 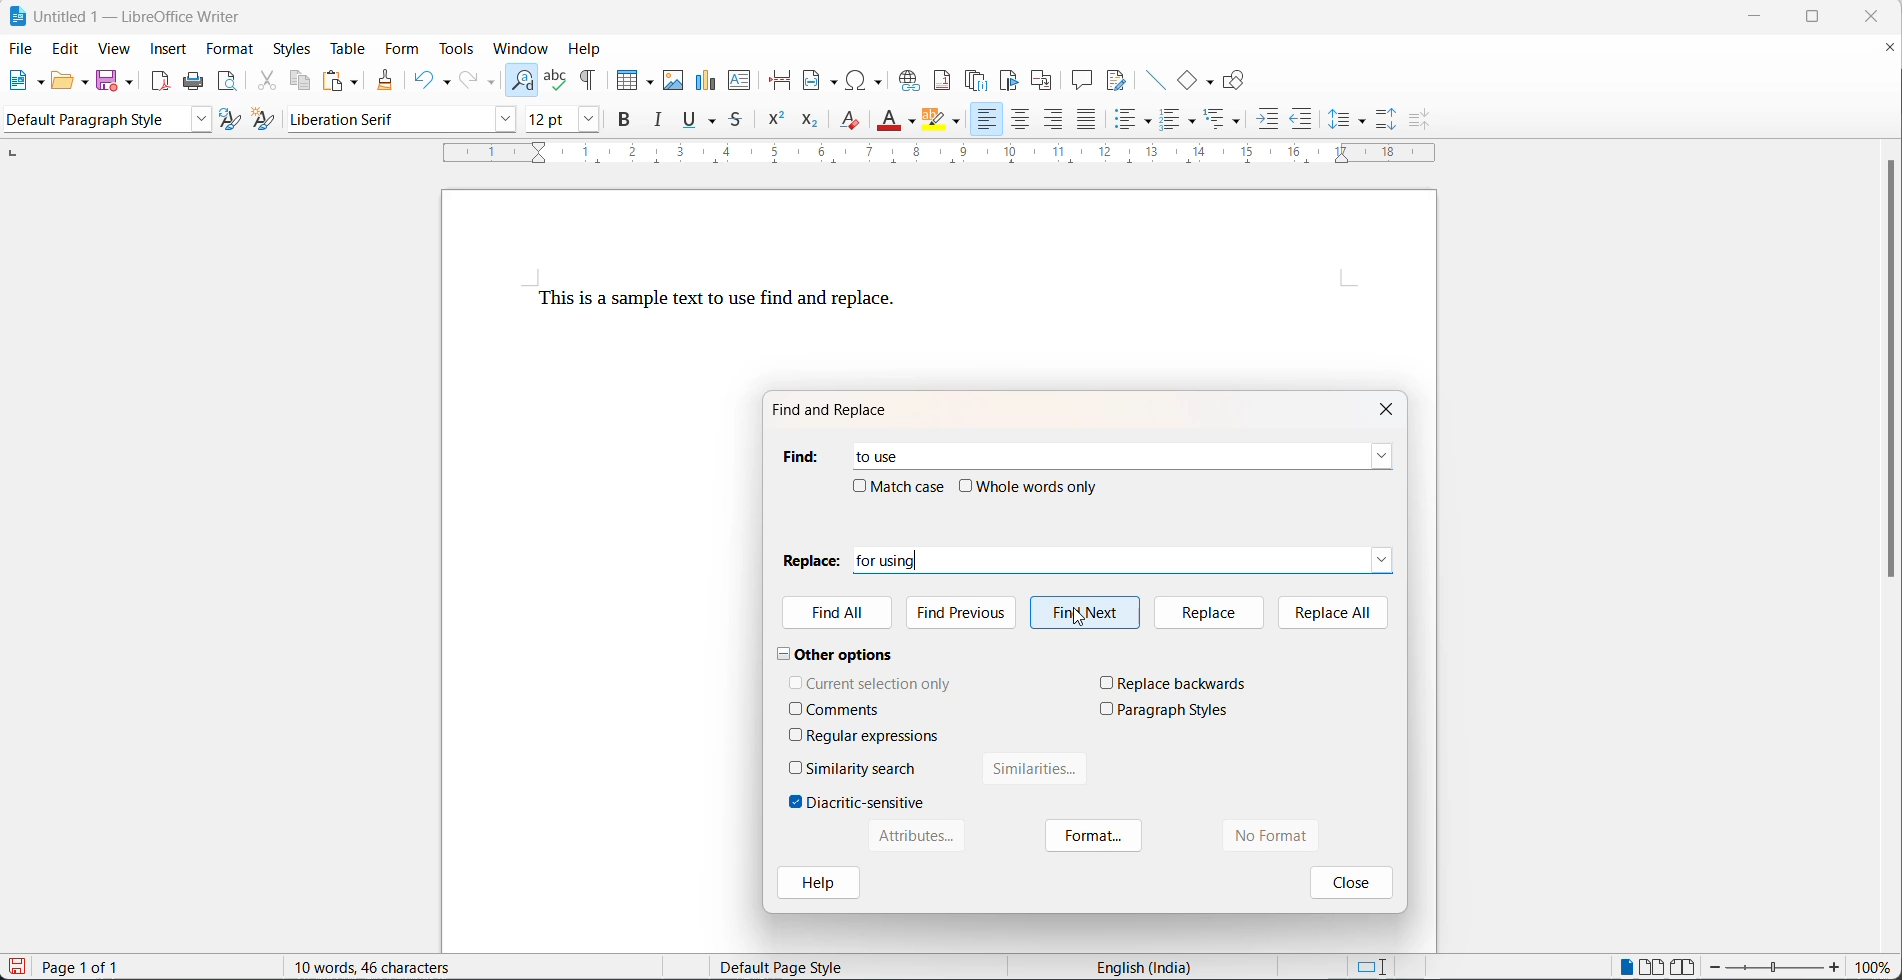 I want to click on update selected style, so click(x=231, y=120).